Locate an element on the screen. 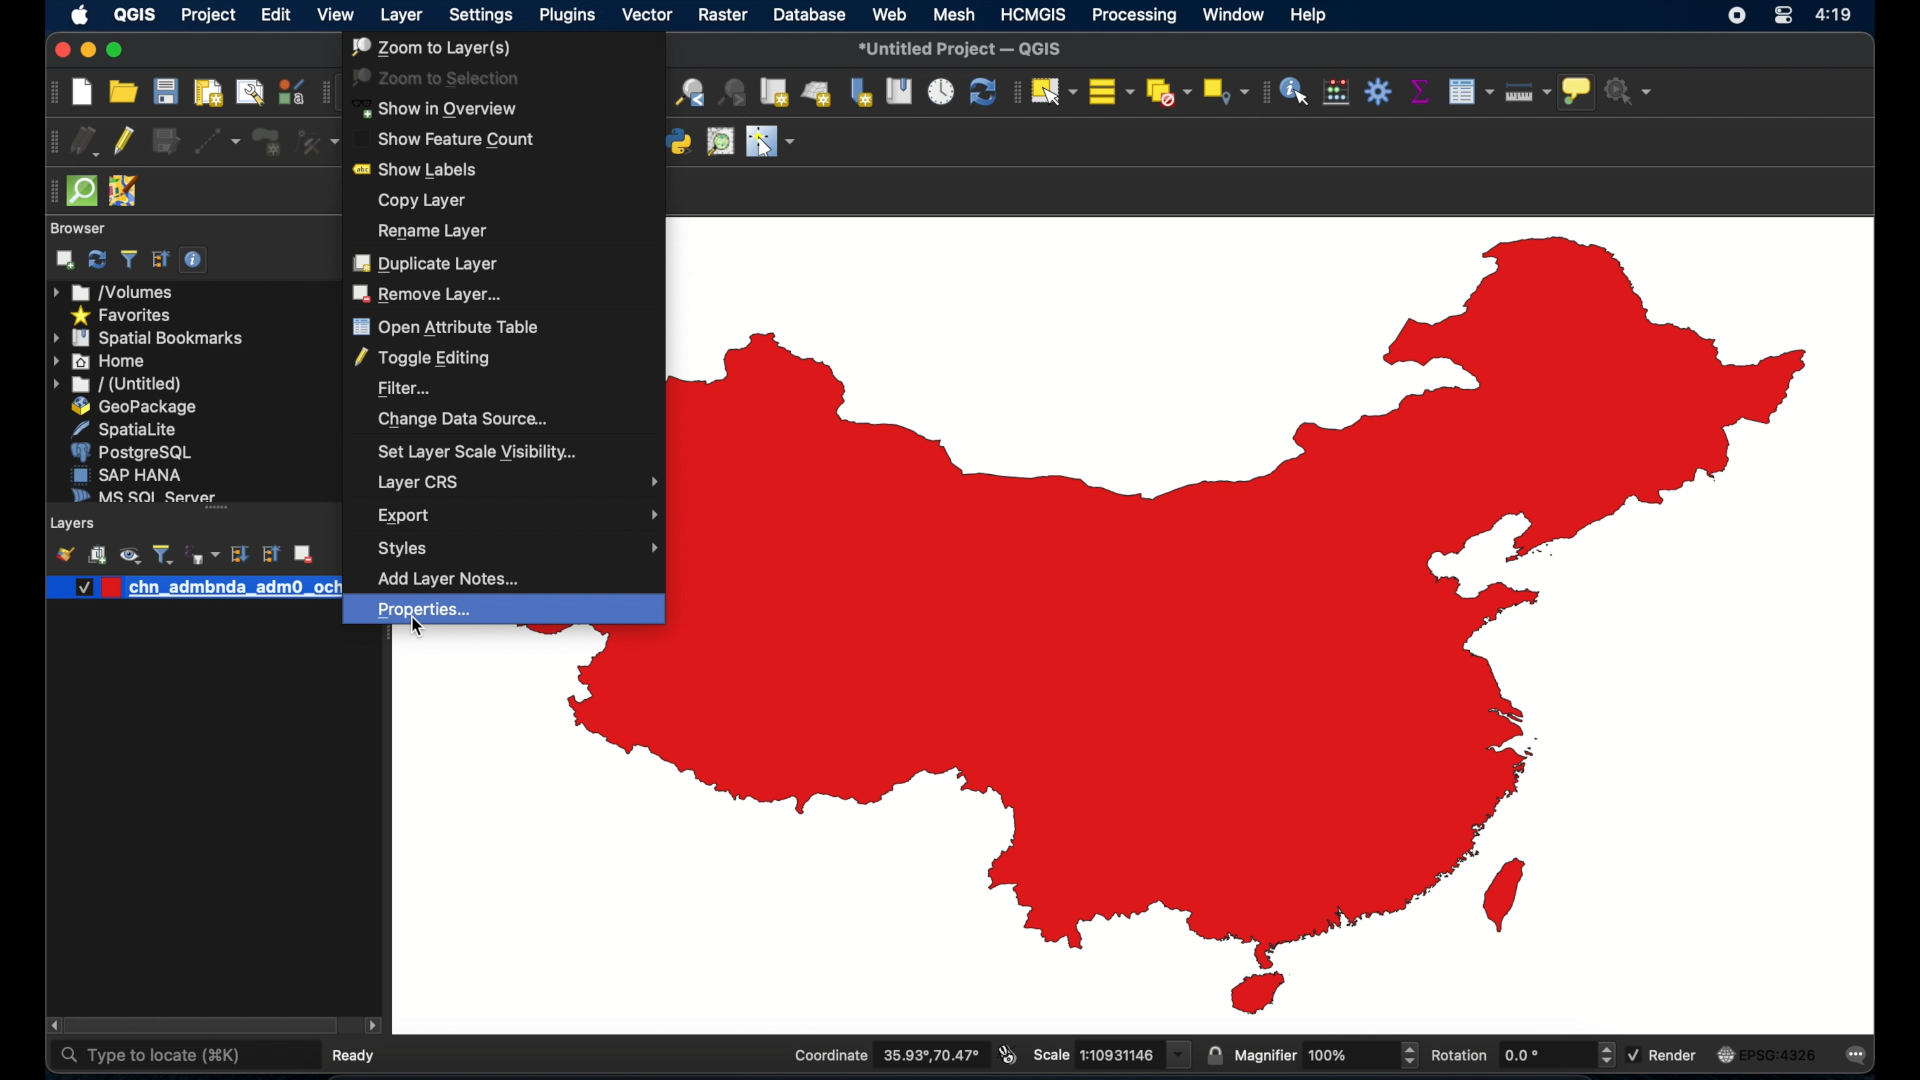 This screenshot has width=1920, height=1080. duplicate layer is located at coordinates (426, 263).